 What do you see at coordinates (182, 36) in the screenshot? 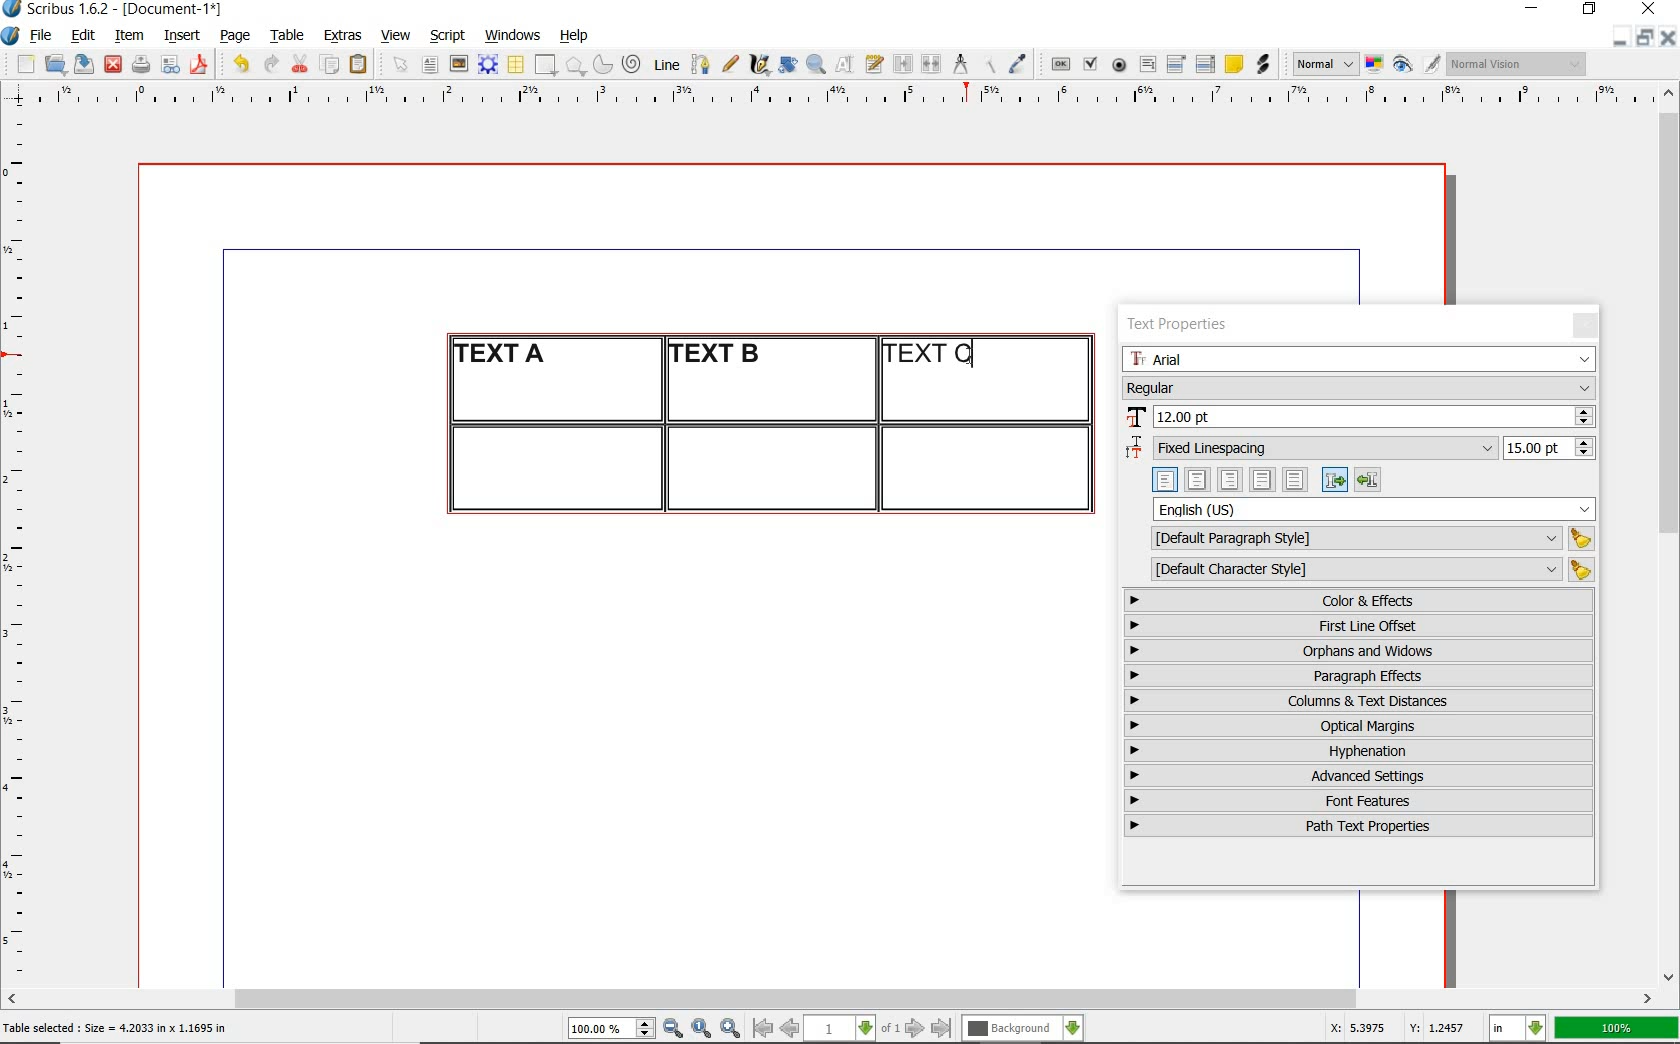
I see `insert` at bounding box center [182, 36].